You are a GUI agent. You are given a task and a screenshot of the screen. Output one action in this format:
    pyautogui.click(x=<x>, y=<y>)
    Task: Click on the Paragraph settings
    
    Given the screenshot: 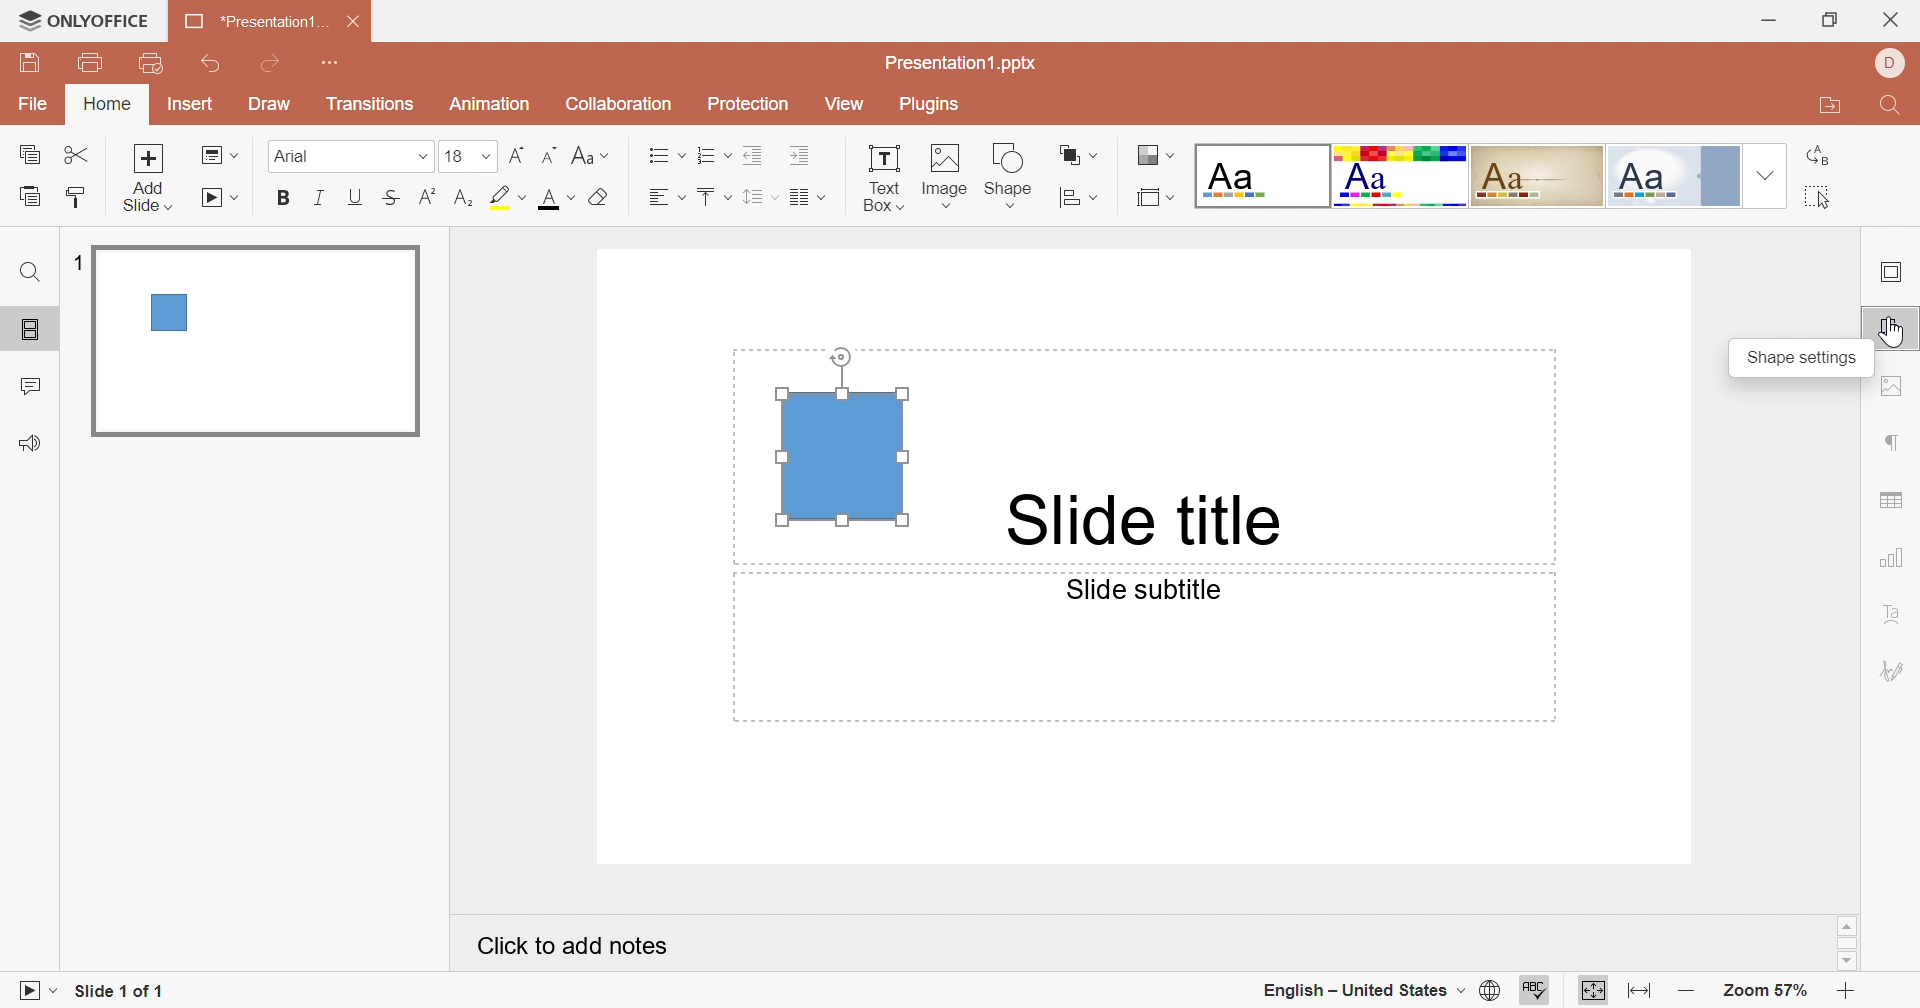 What is the action you would take?
    pyautogui.click(x=1897, y=445)
    